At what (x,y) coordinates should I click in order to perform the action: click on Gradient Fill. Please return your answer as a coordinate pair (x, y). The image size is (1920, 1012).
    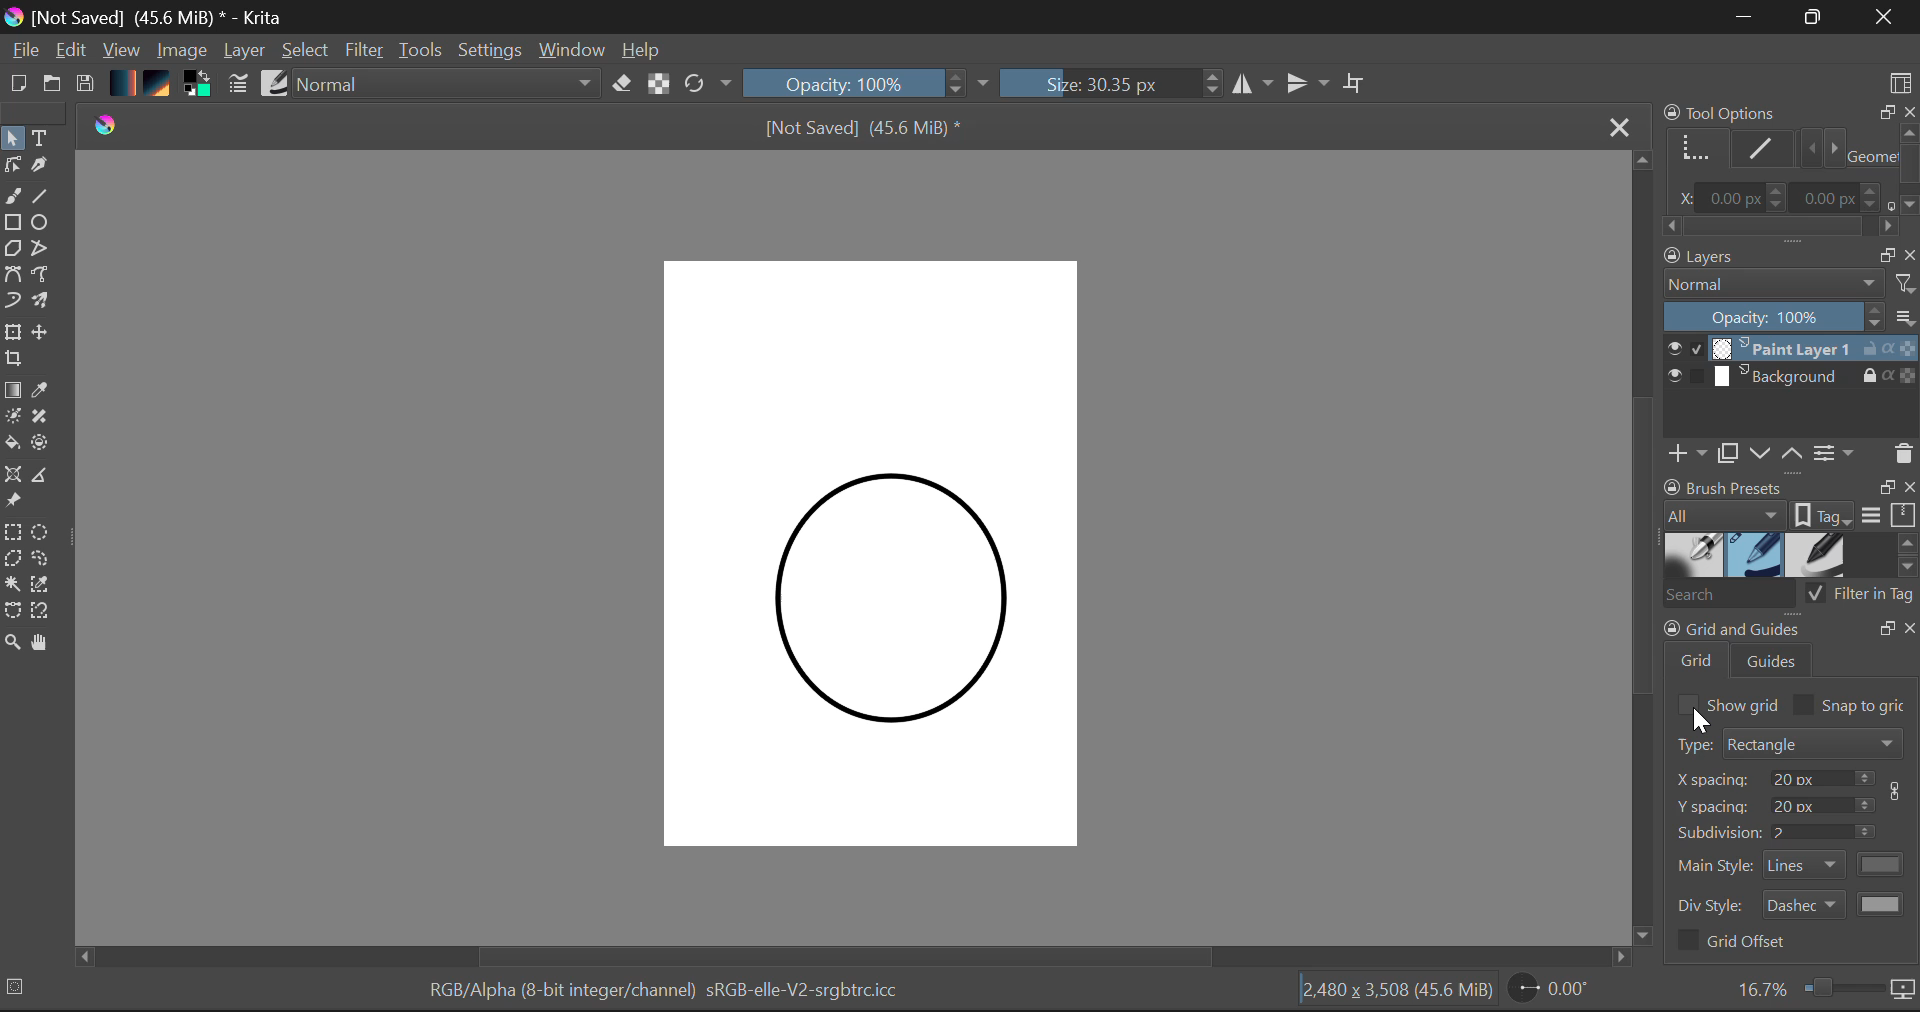
    Looking at the image, I should click on (13, 389).